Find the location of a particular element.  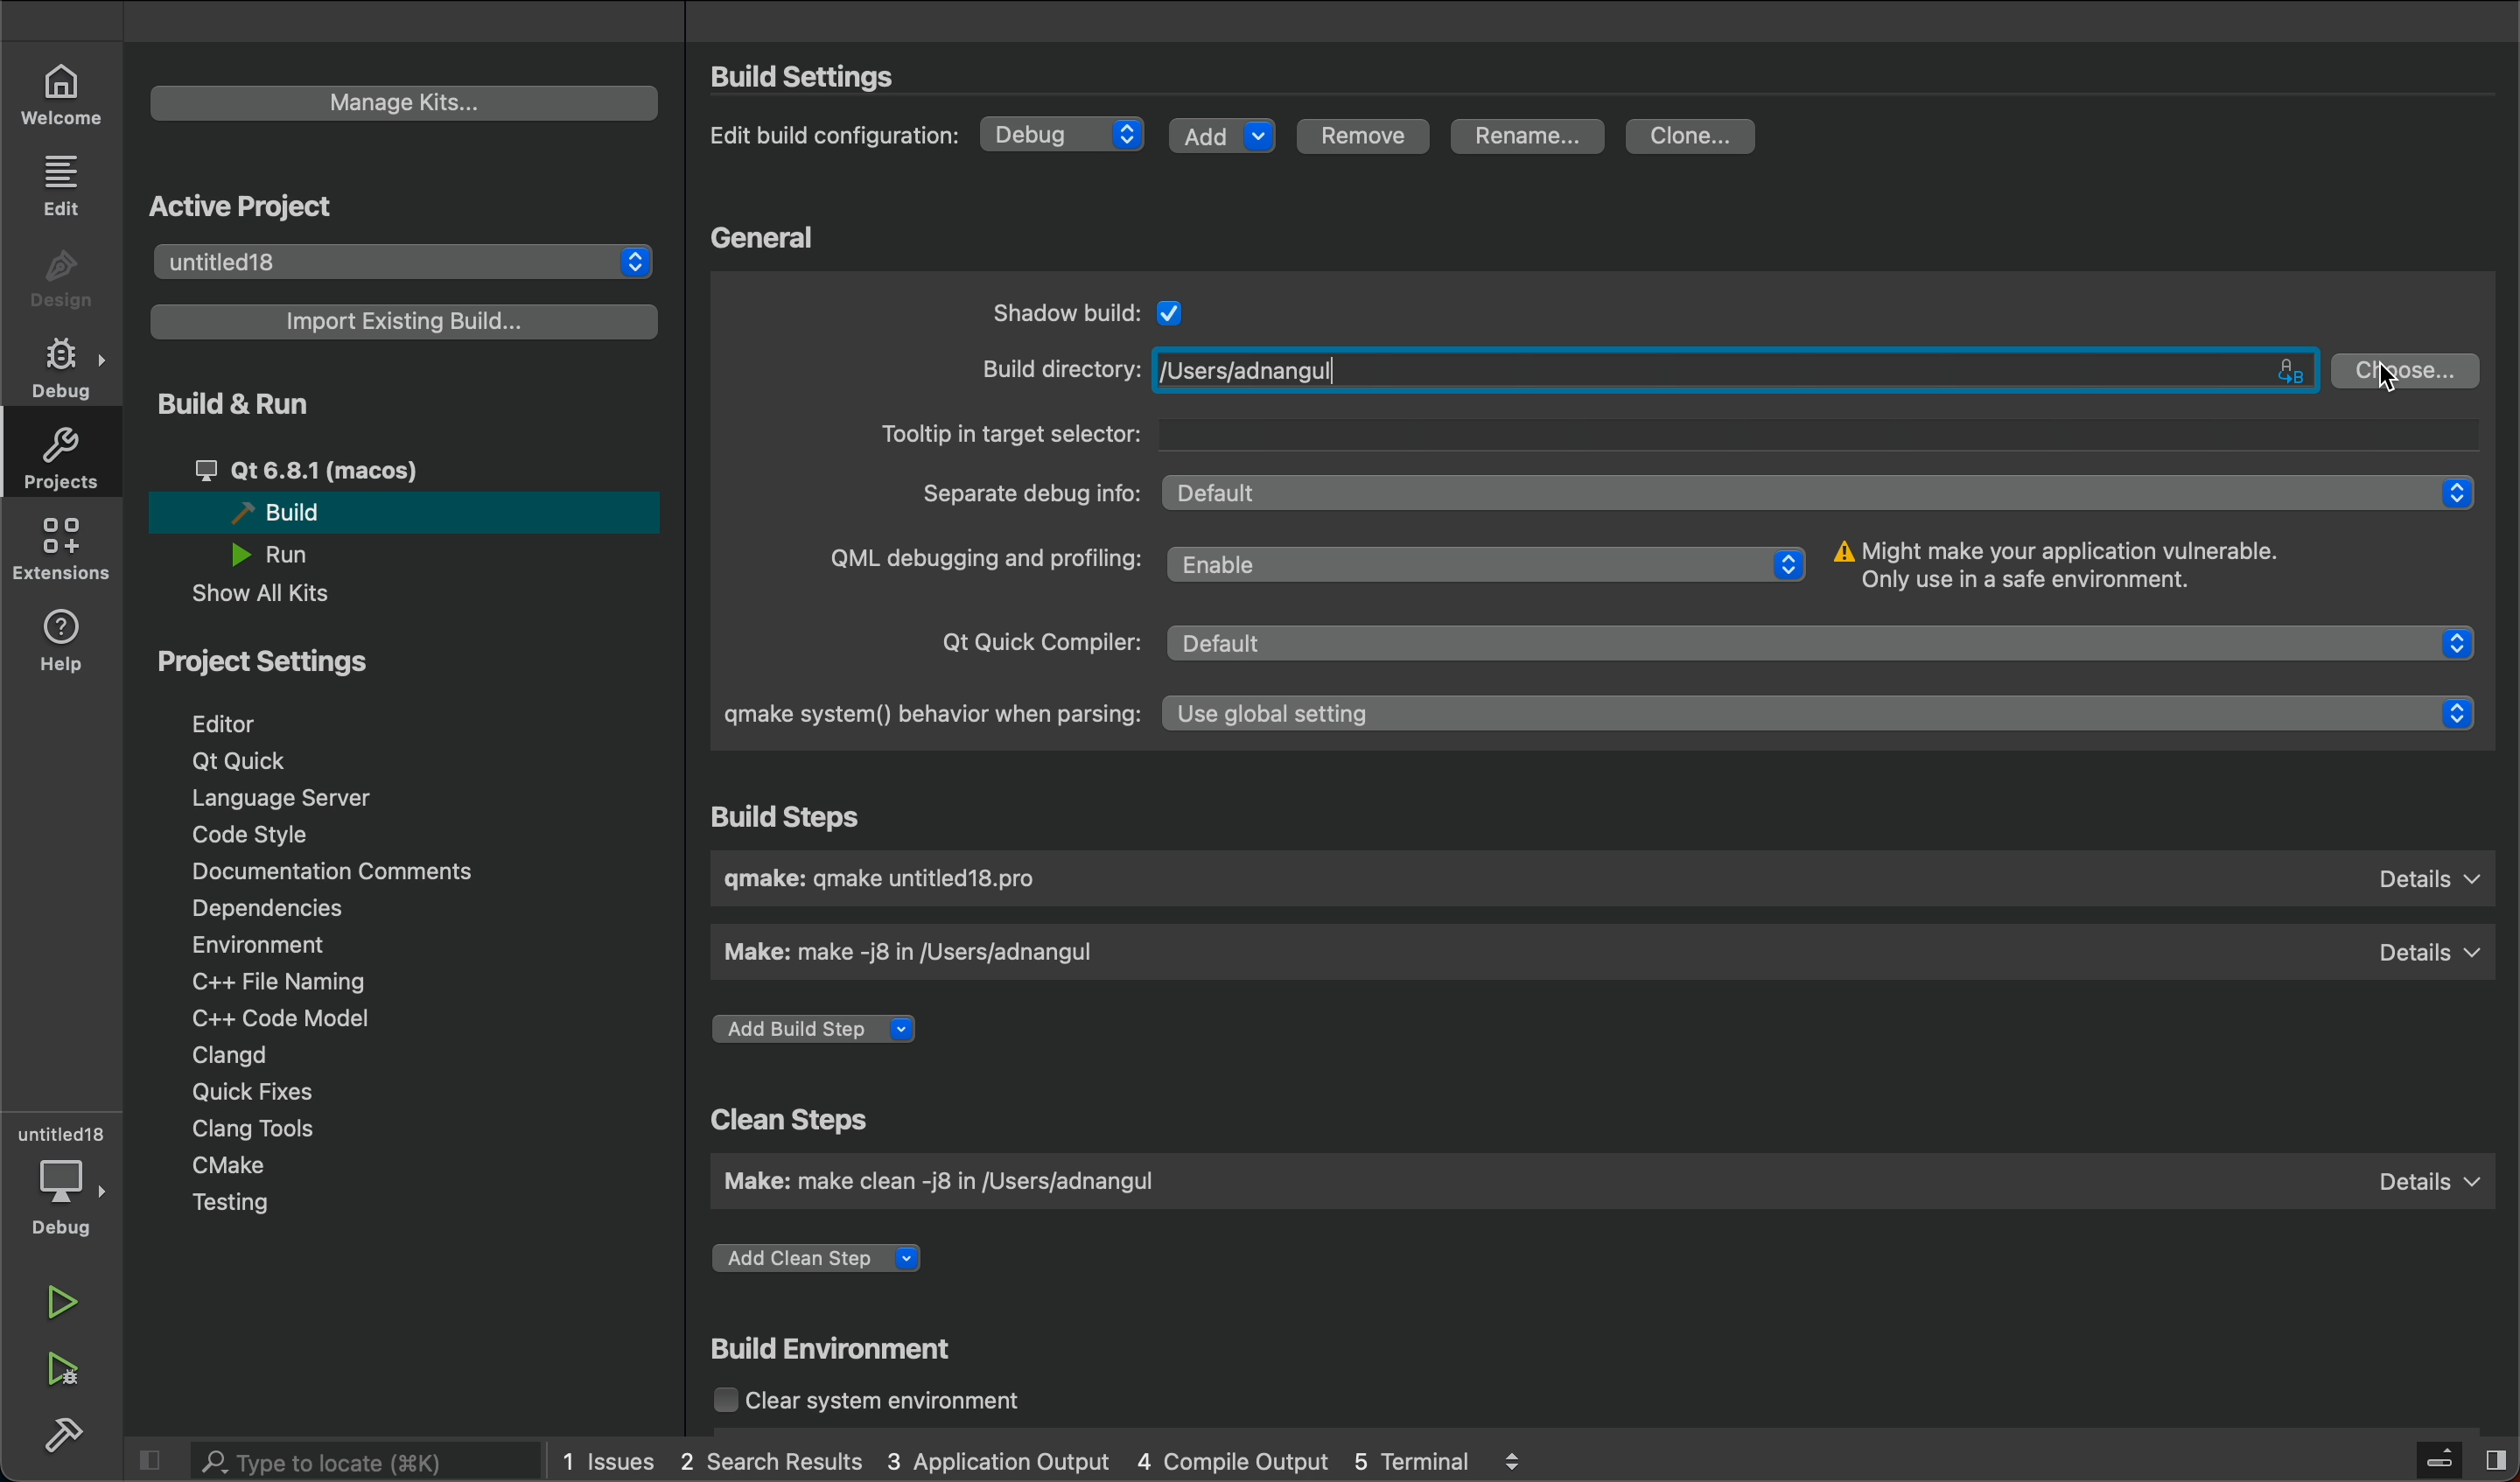

qt 6.8.1 (macos) is located at coordinates (368, 468).